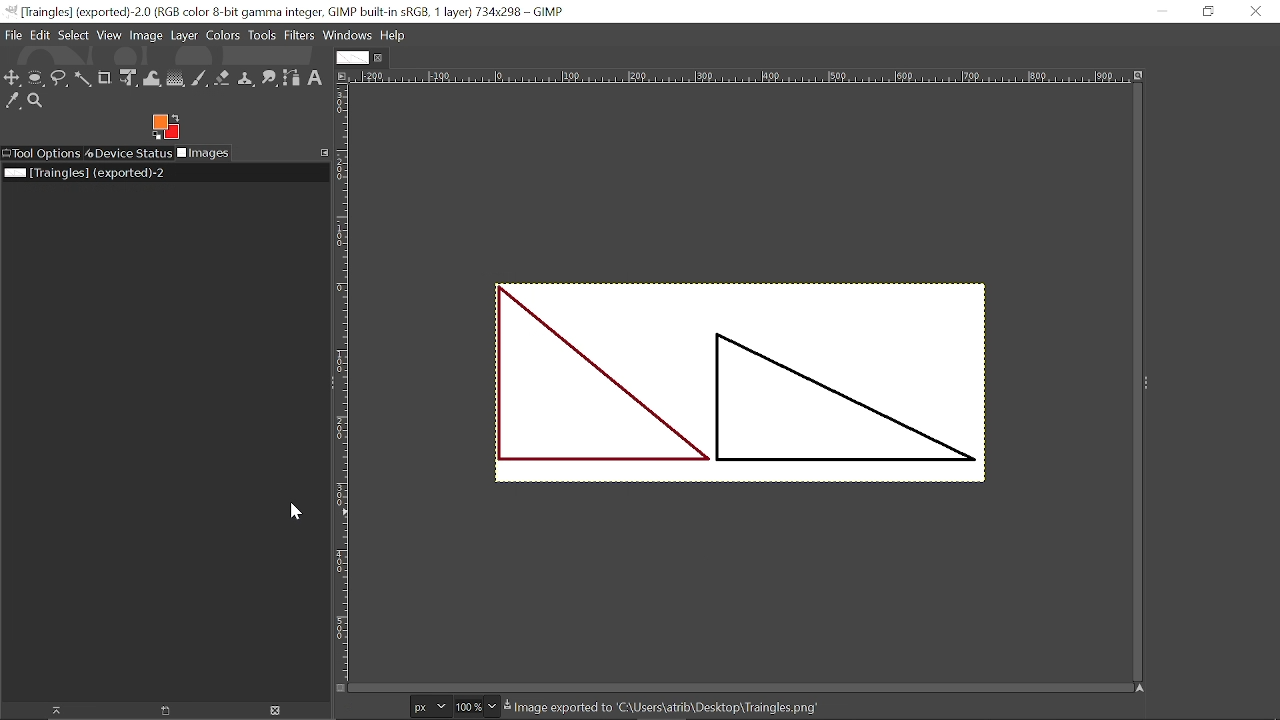  What do you see at coordinates (271, 79) in the screenshot?
I see `Smudge tool` at bounding box center [271, 79].